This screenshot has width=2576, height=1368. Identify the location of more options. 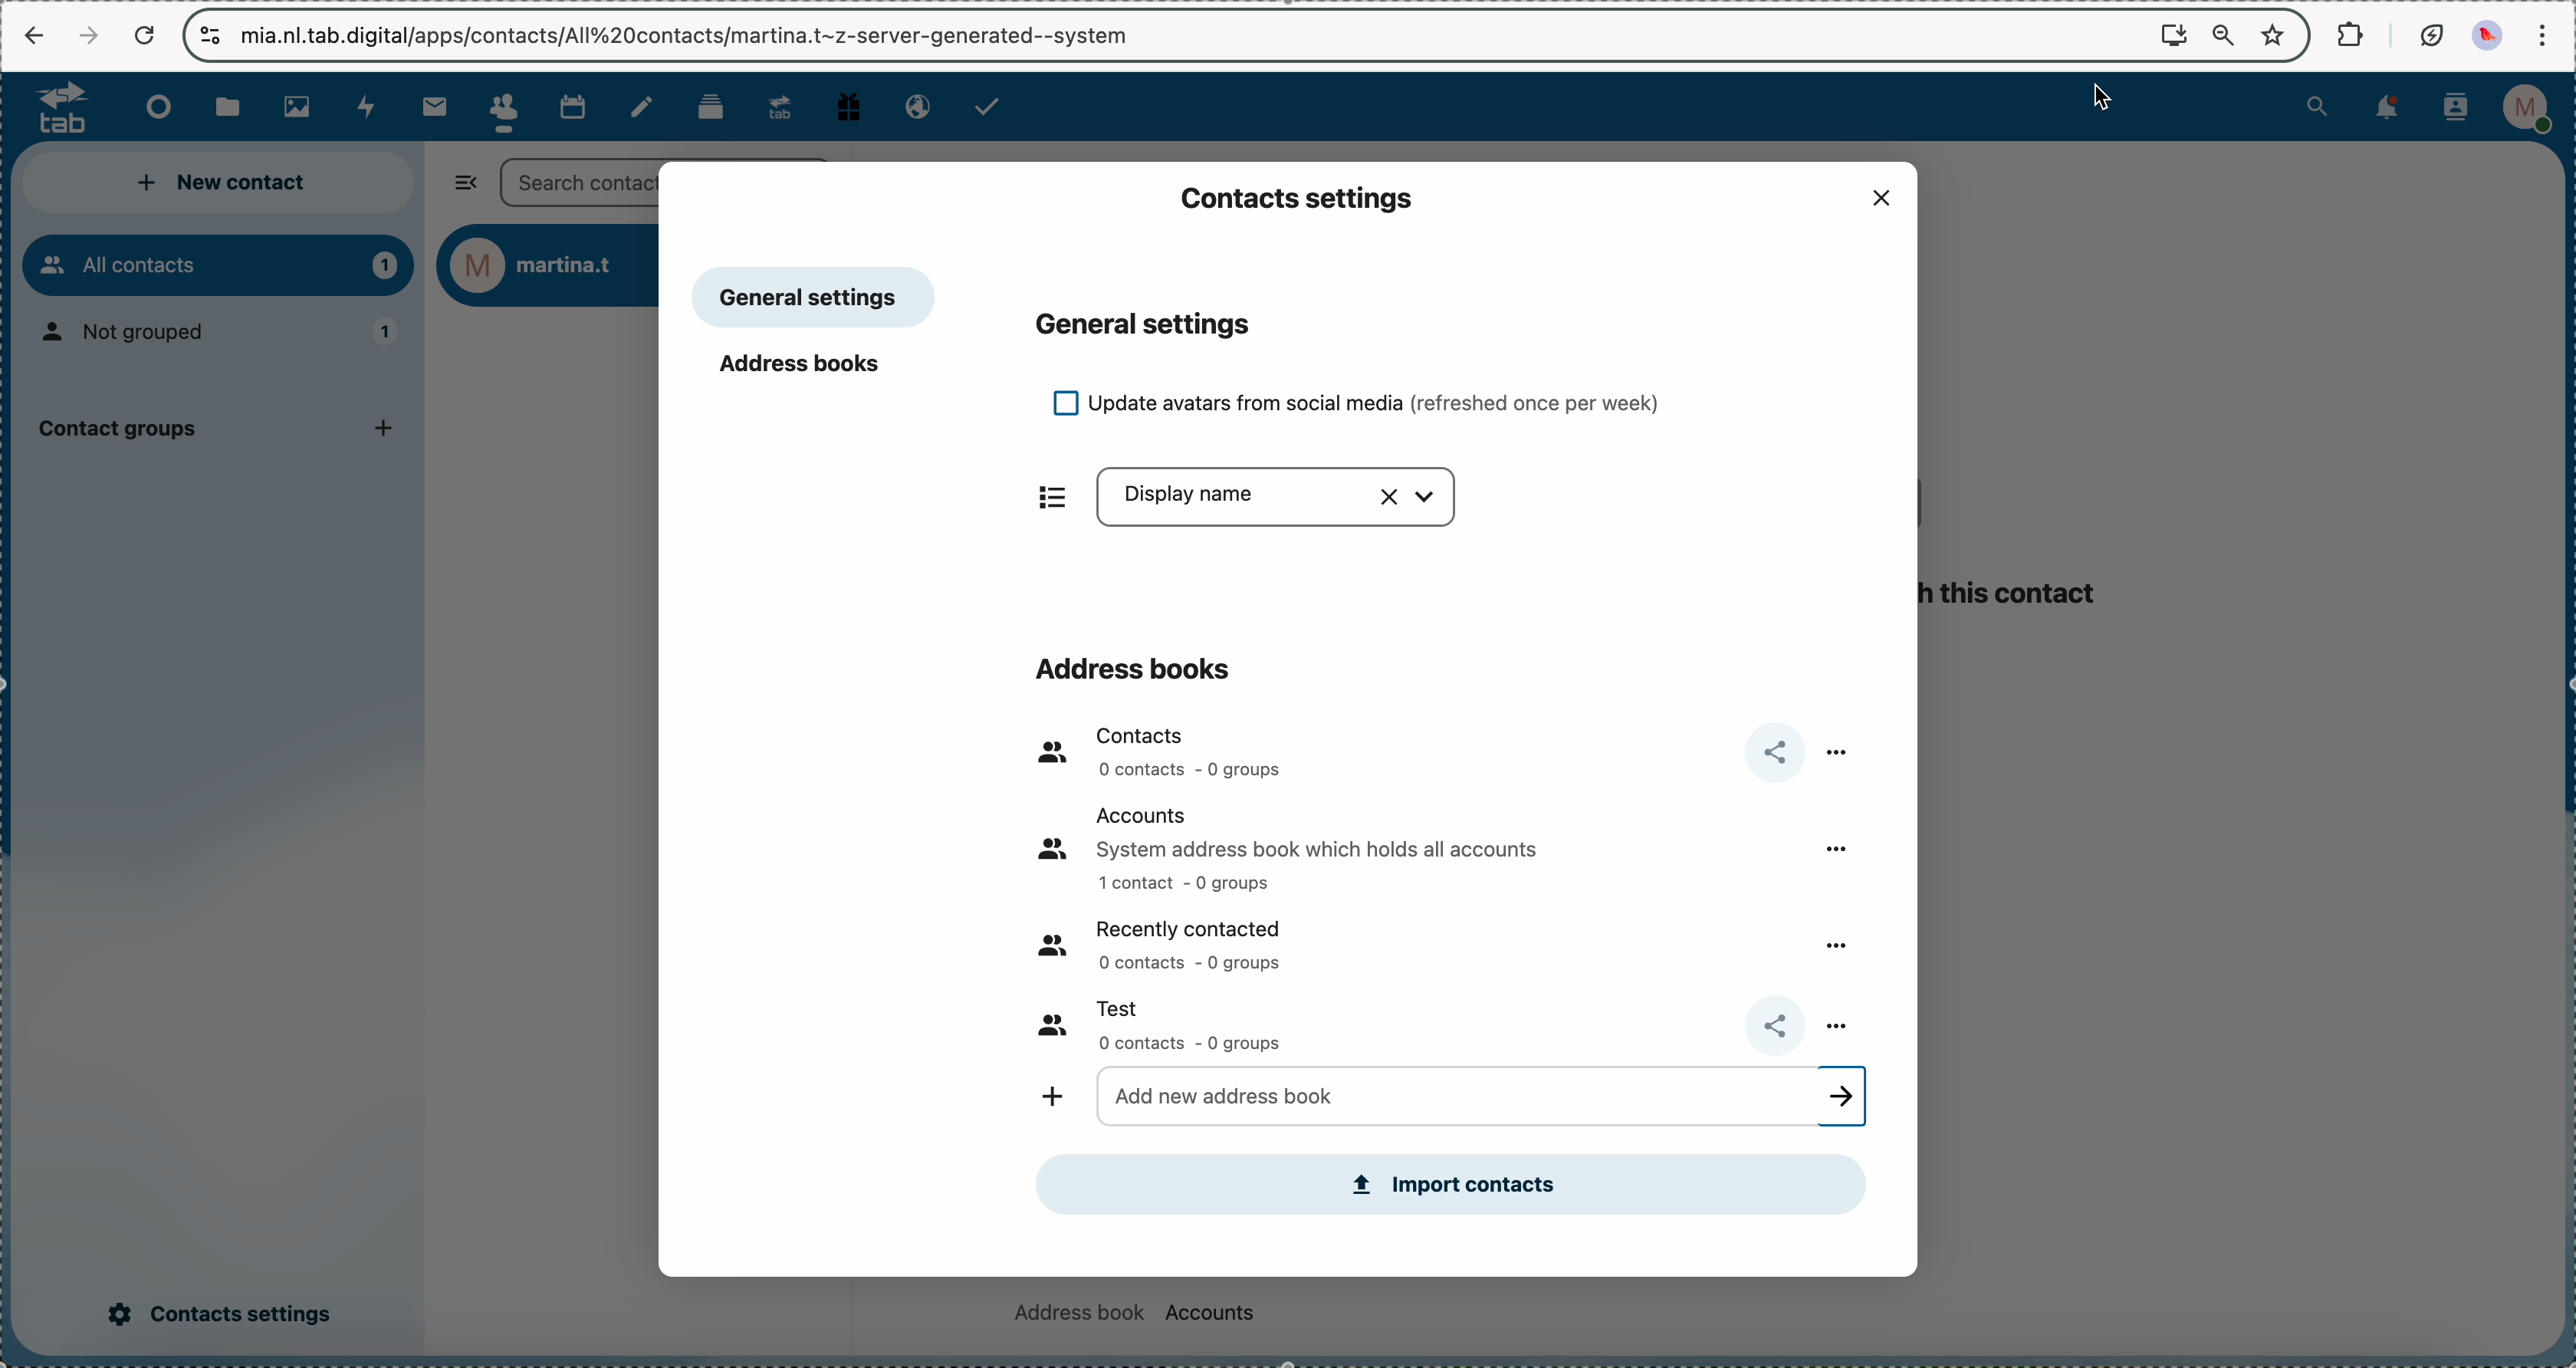
(1843, 1020).